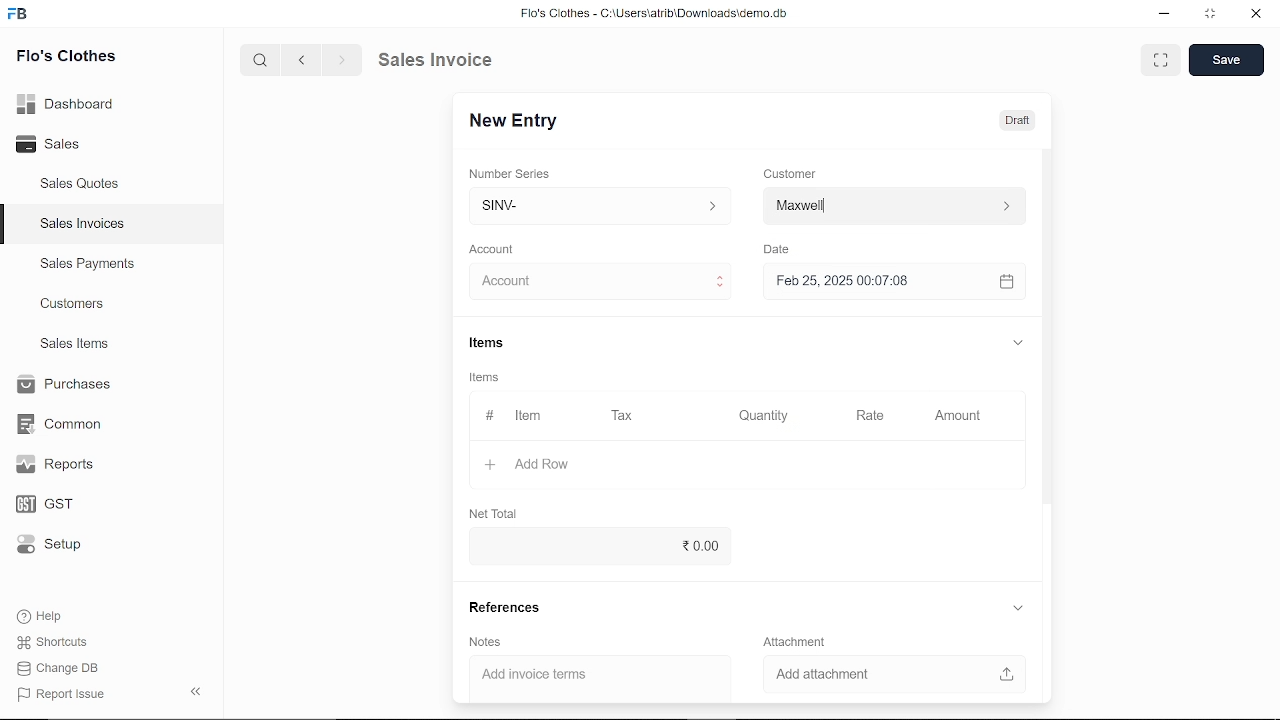  Describe the element at coordinates (760, 416) in the screenshot. I see ` Quantity` at that location.